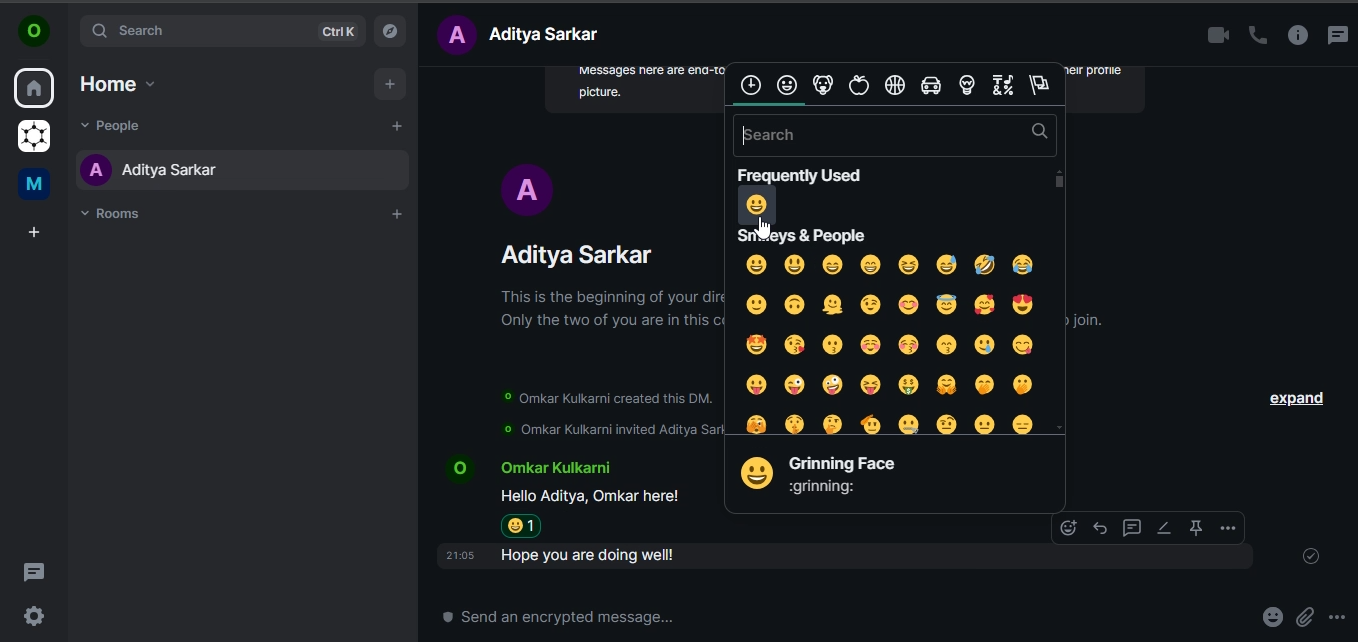  I want to click on thinking face, so click(833, 423).